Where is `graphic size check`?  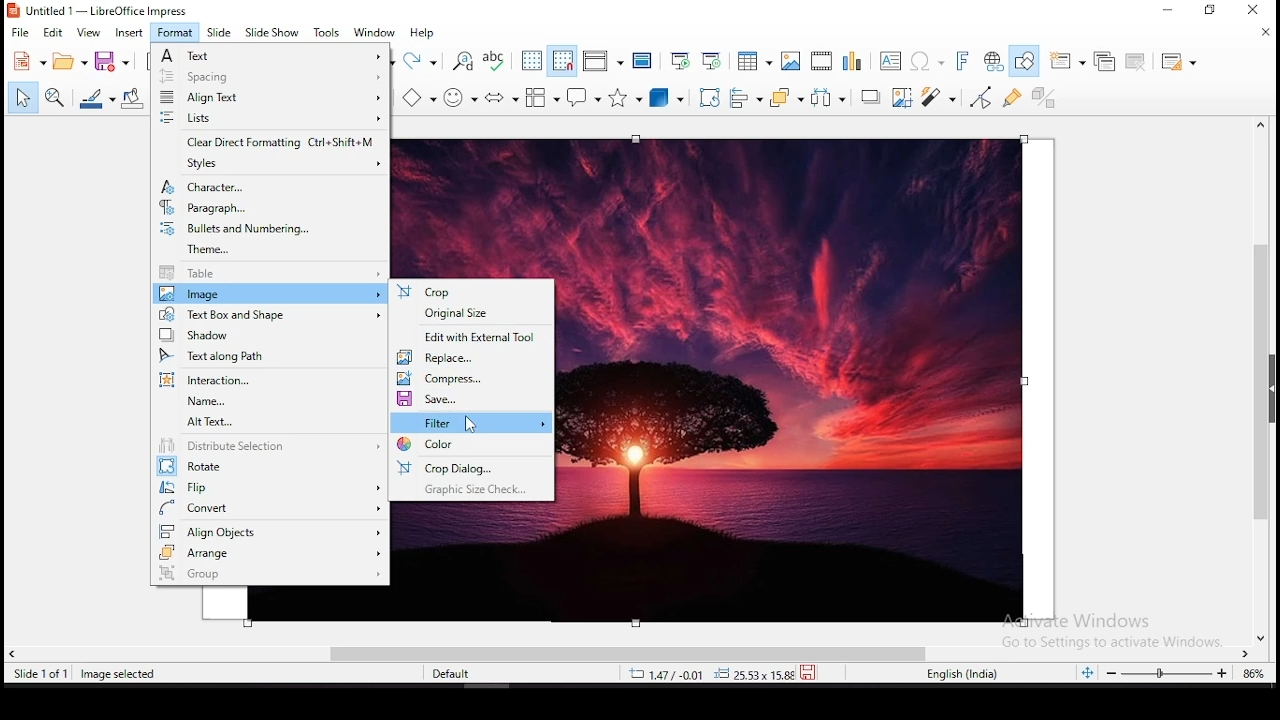 graphic size check is located at coordinates (472, 489).